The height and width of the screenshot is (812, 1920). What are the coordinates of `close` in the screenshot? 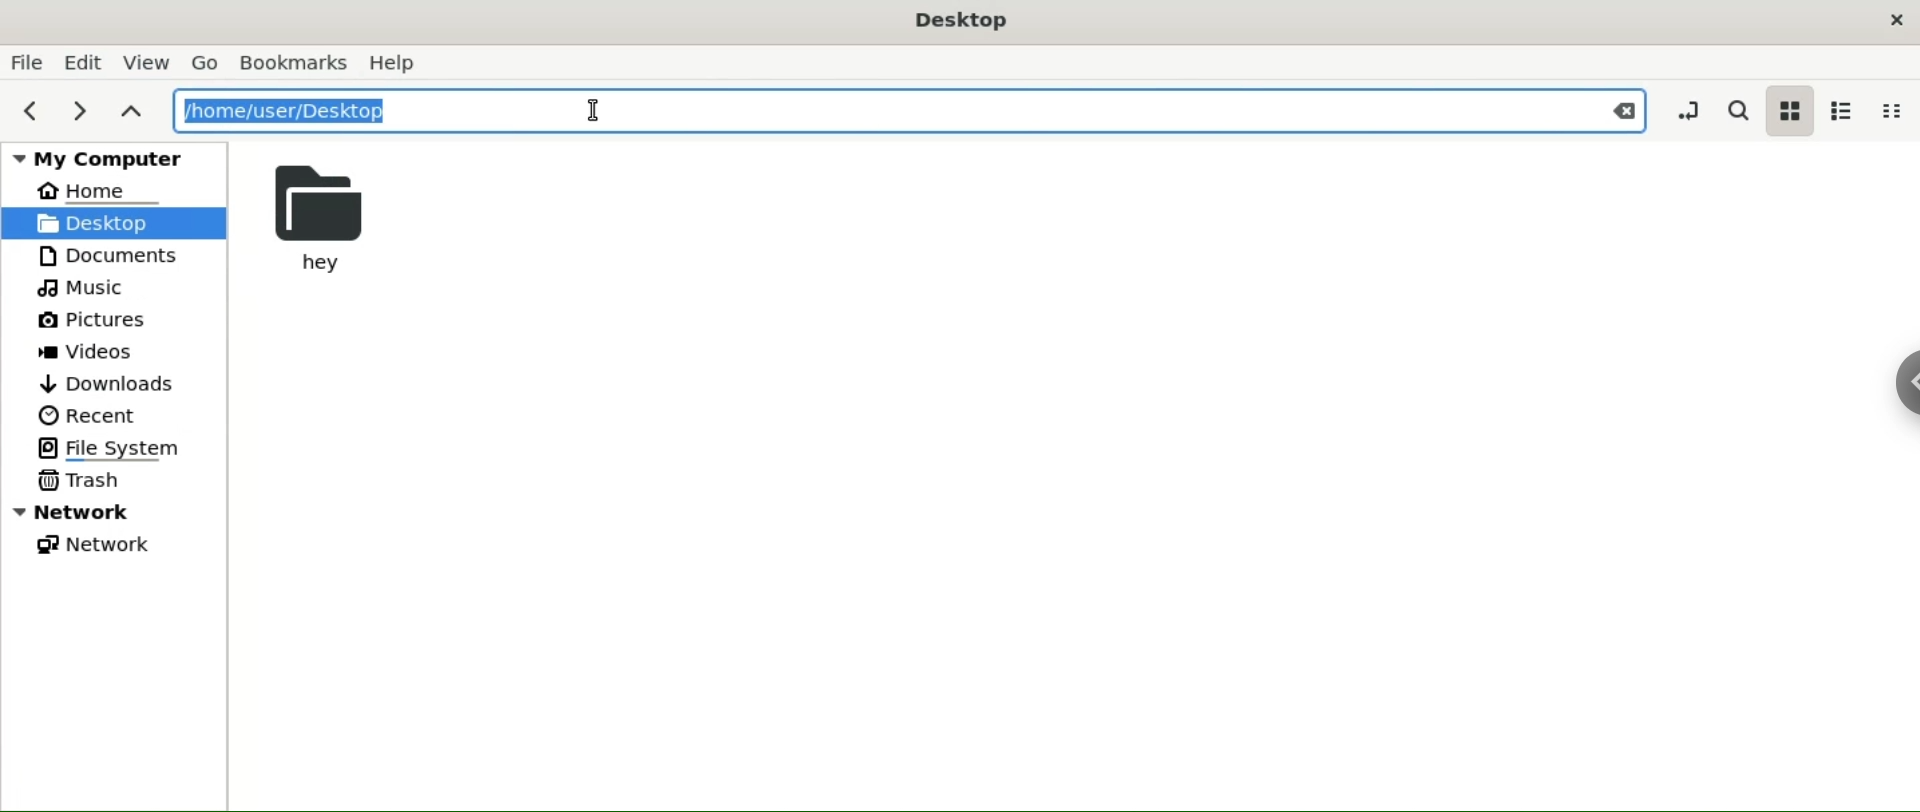 It's located at (1898, 20).